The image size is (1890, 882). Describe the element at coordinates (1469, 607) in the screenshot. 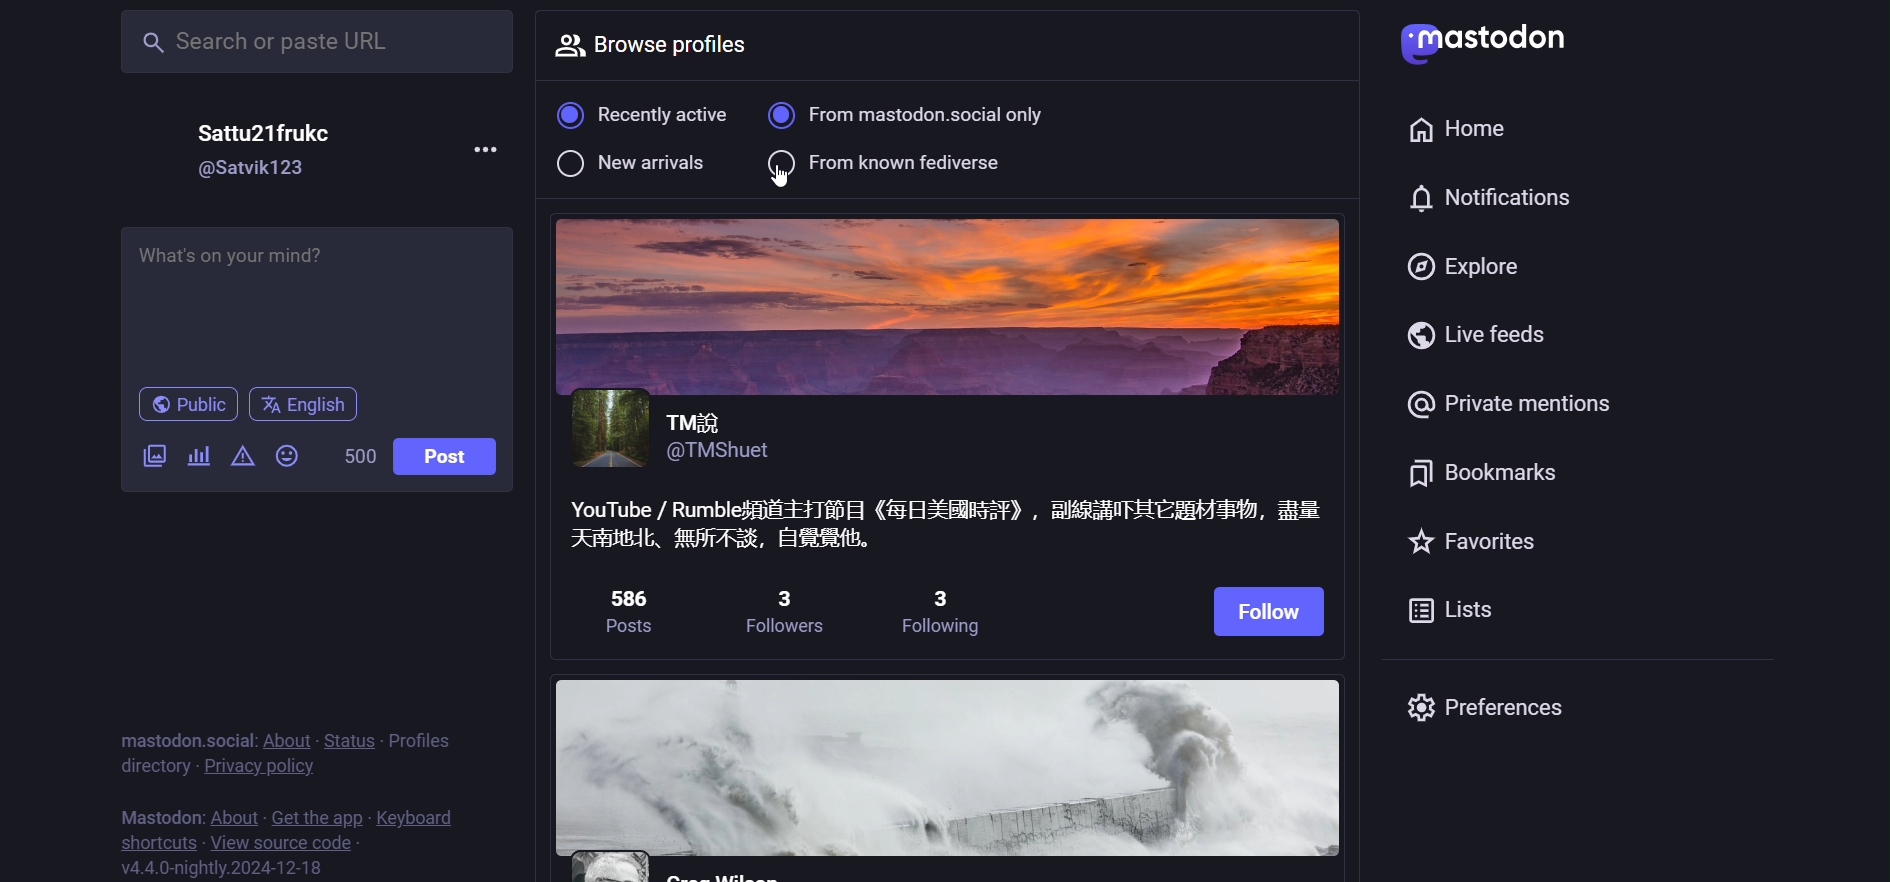

I see `list` at that location.